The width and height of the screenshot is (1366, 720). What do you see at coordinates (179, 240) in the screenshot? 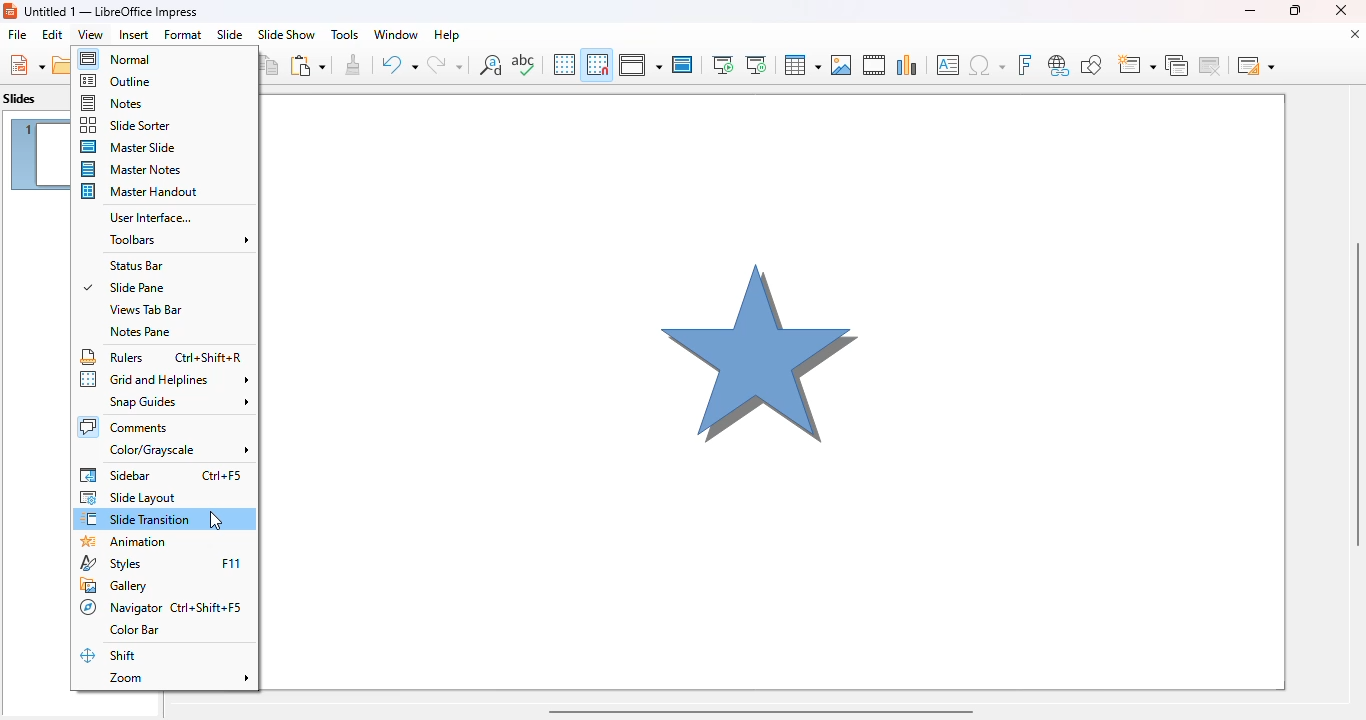
I see `toolbars` at bounding box center [179, 240].